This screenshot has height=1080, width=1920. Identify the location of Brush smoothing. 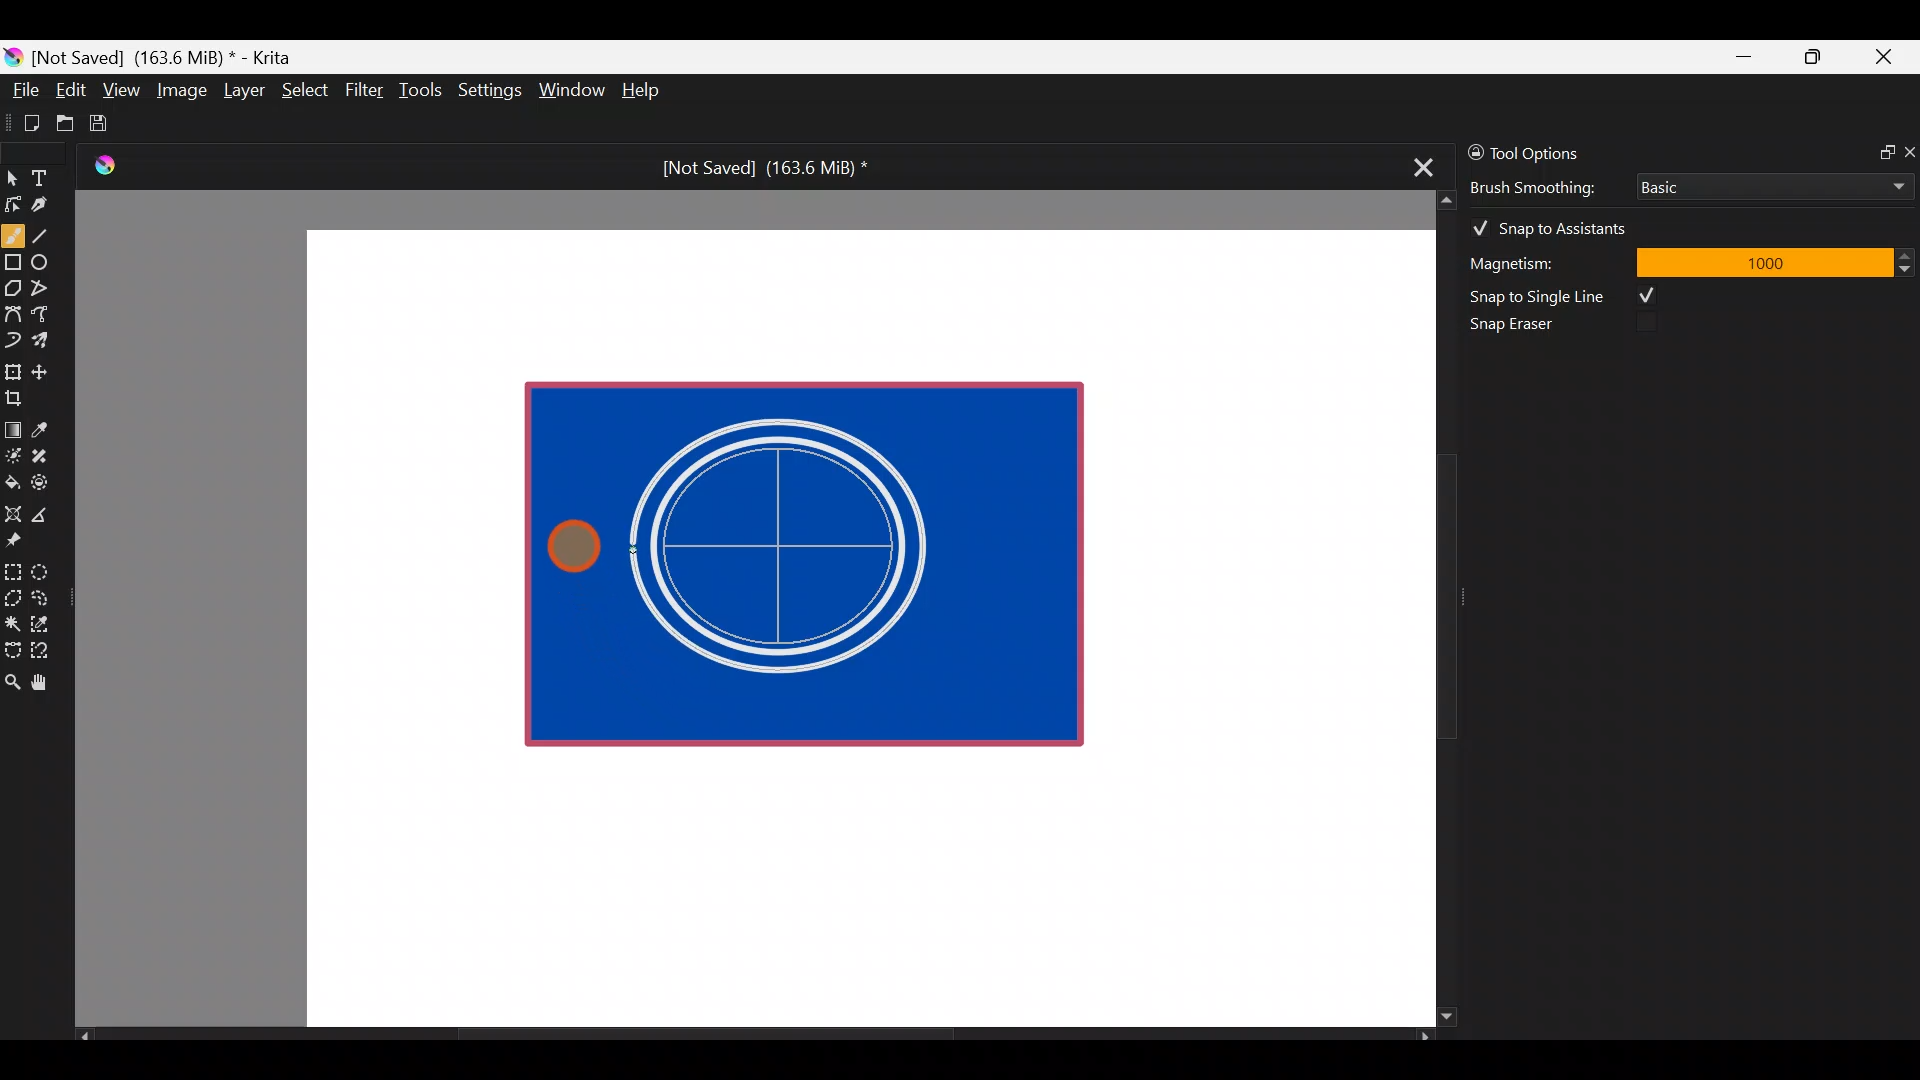
(1546, 186).